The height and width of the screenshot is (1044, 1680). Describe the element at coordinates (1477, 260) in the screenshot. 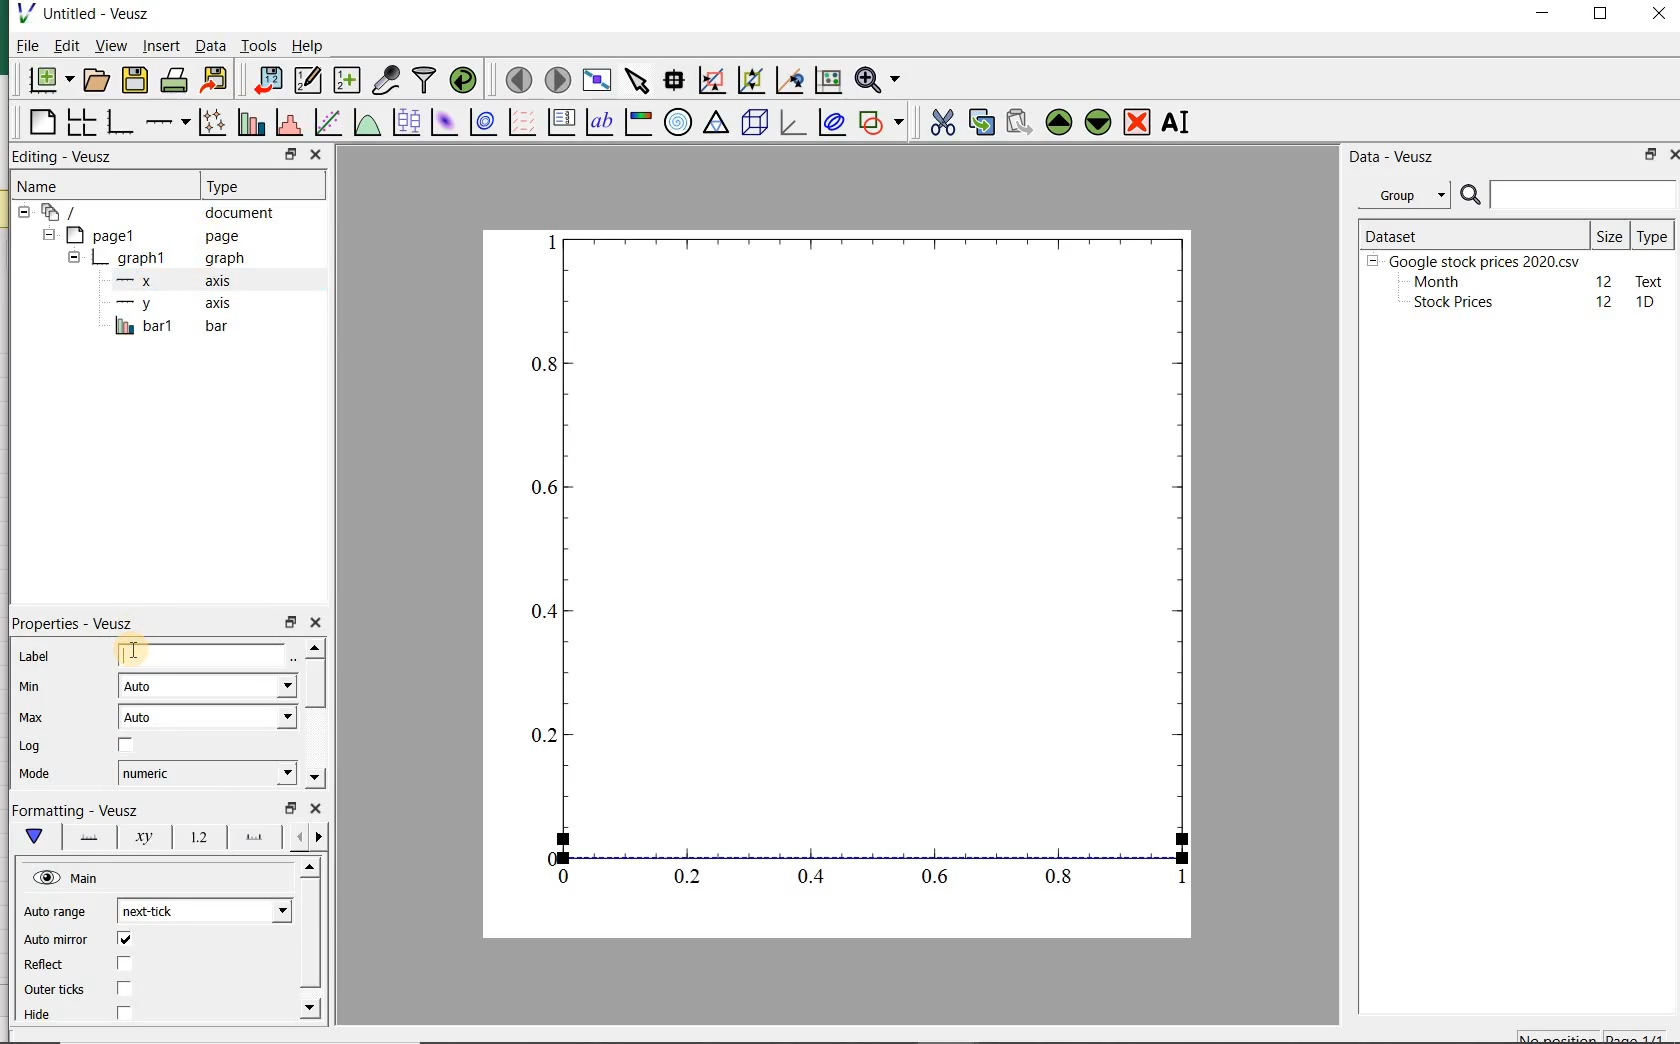

I see `Google stock prices 2020.csv` at that location.